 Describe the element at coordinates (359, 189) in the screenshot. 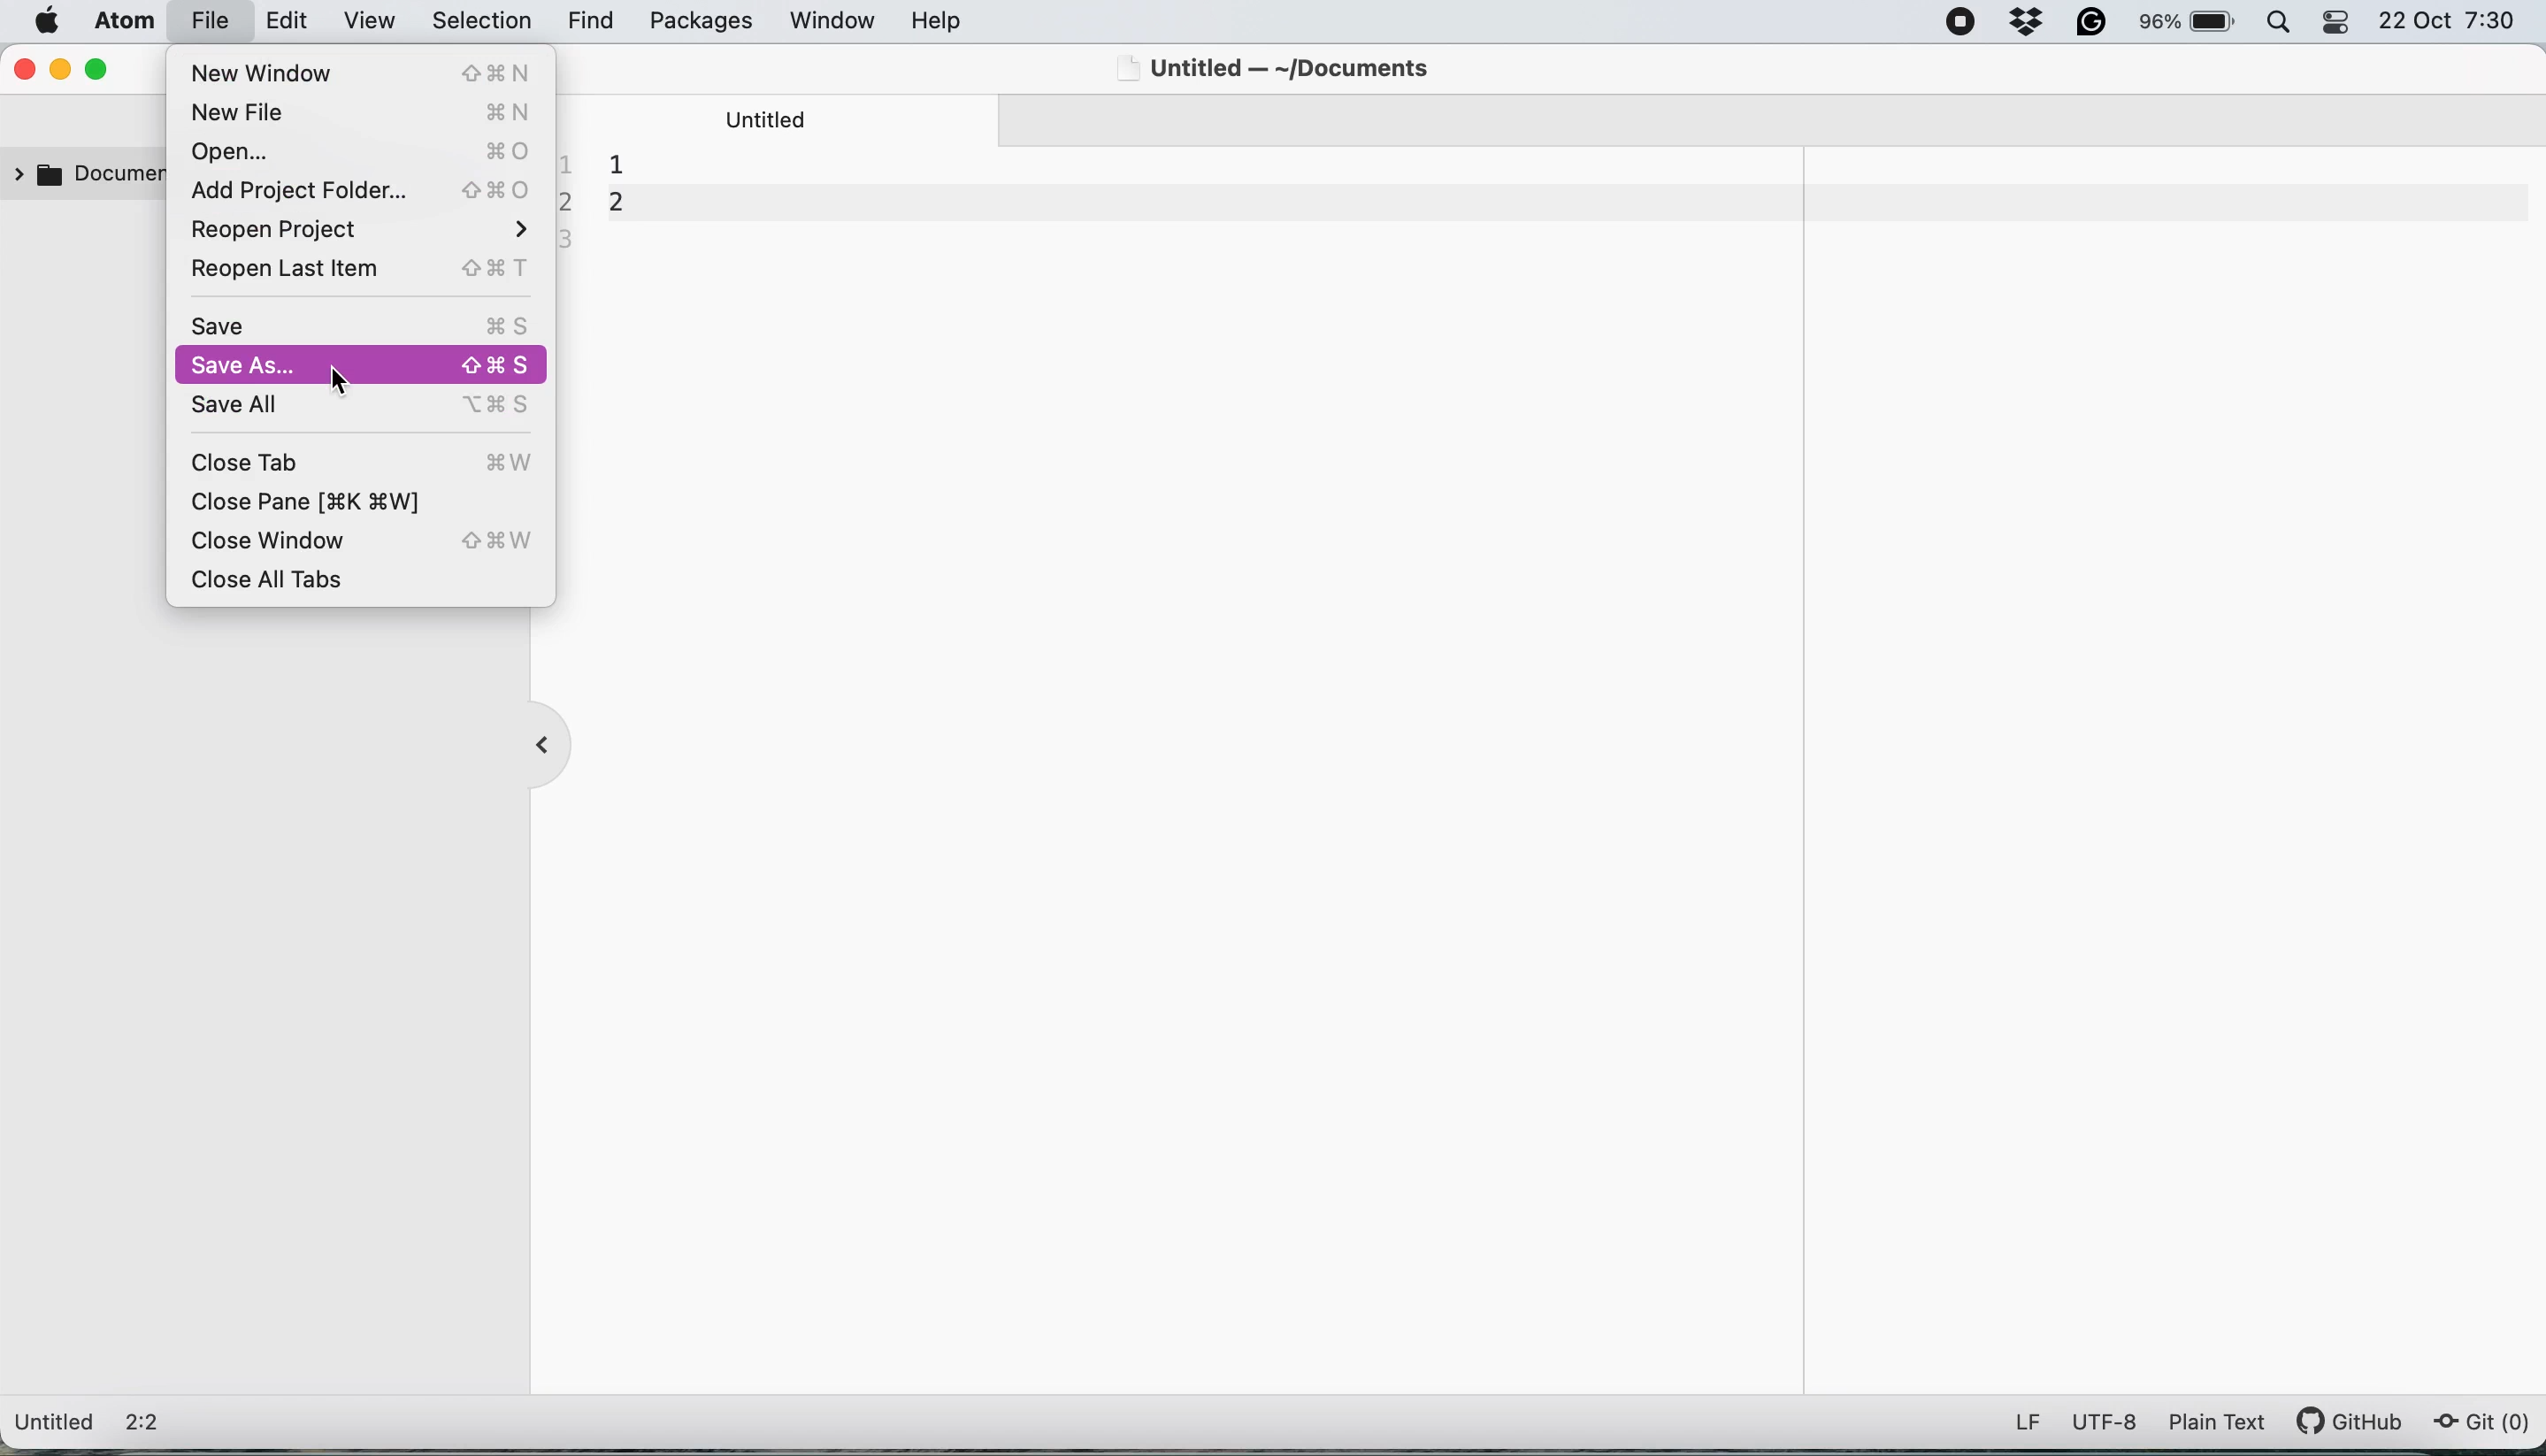

I see `Add Project Folder...` at that location.